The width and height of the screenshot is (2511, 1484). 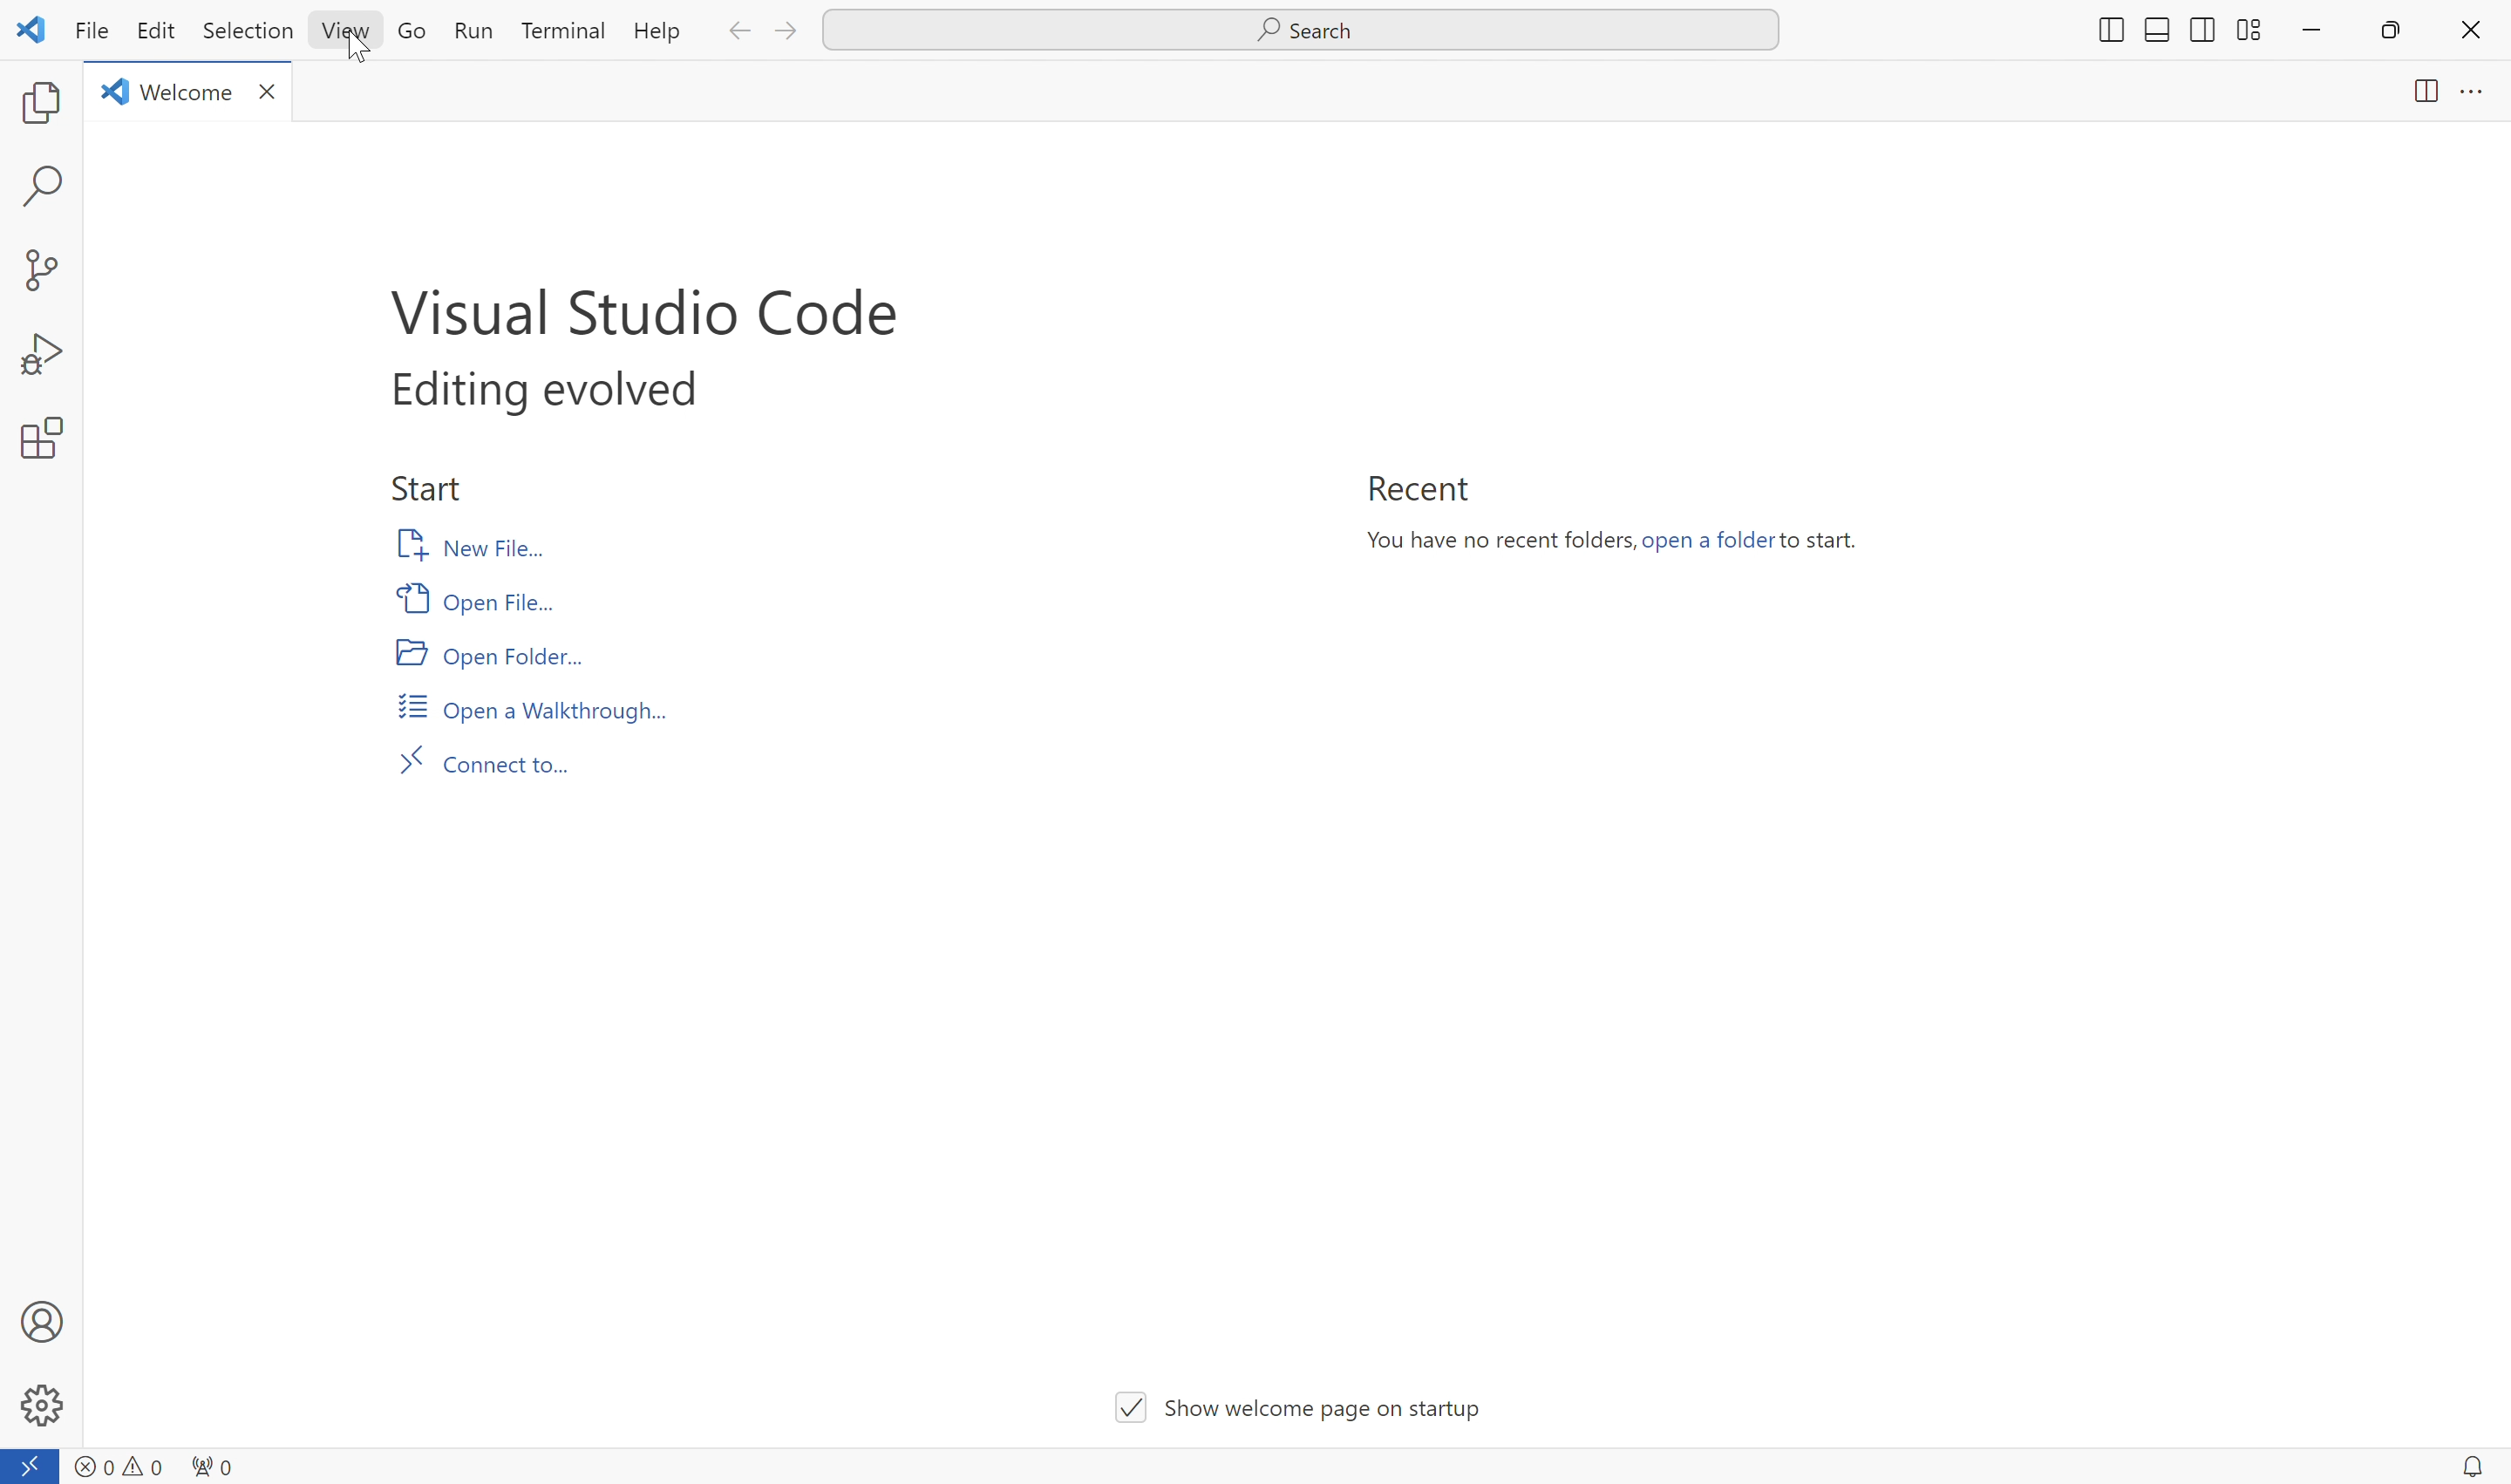 What do you see at coordinates (34, 105) in the screenshot?
I see `copy` at bounding box center [34, 105].